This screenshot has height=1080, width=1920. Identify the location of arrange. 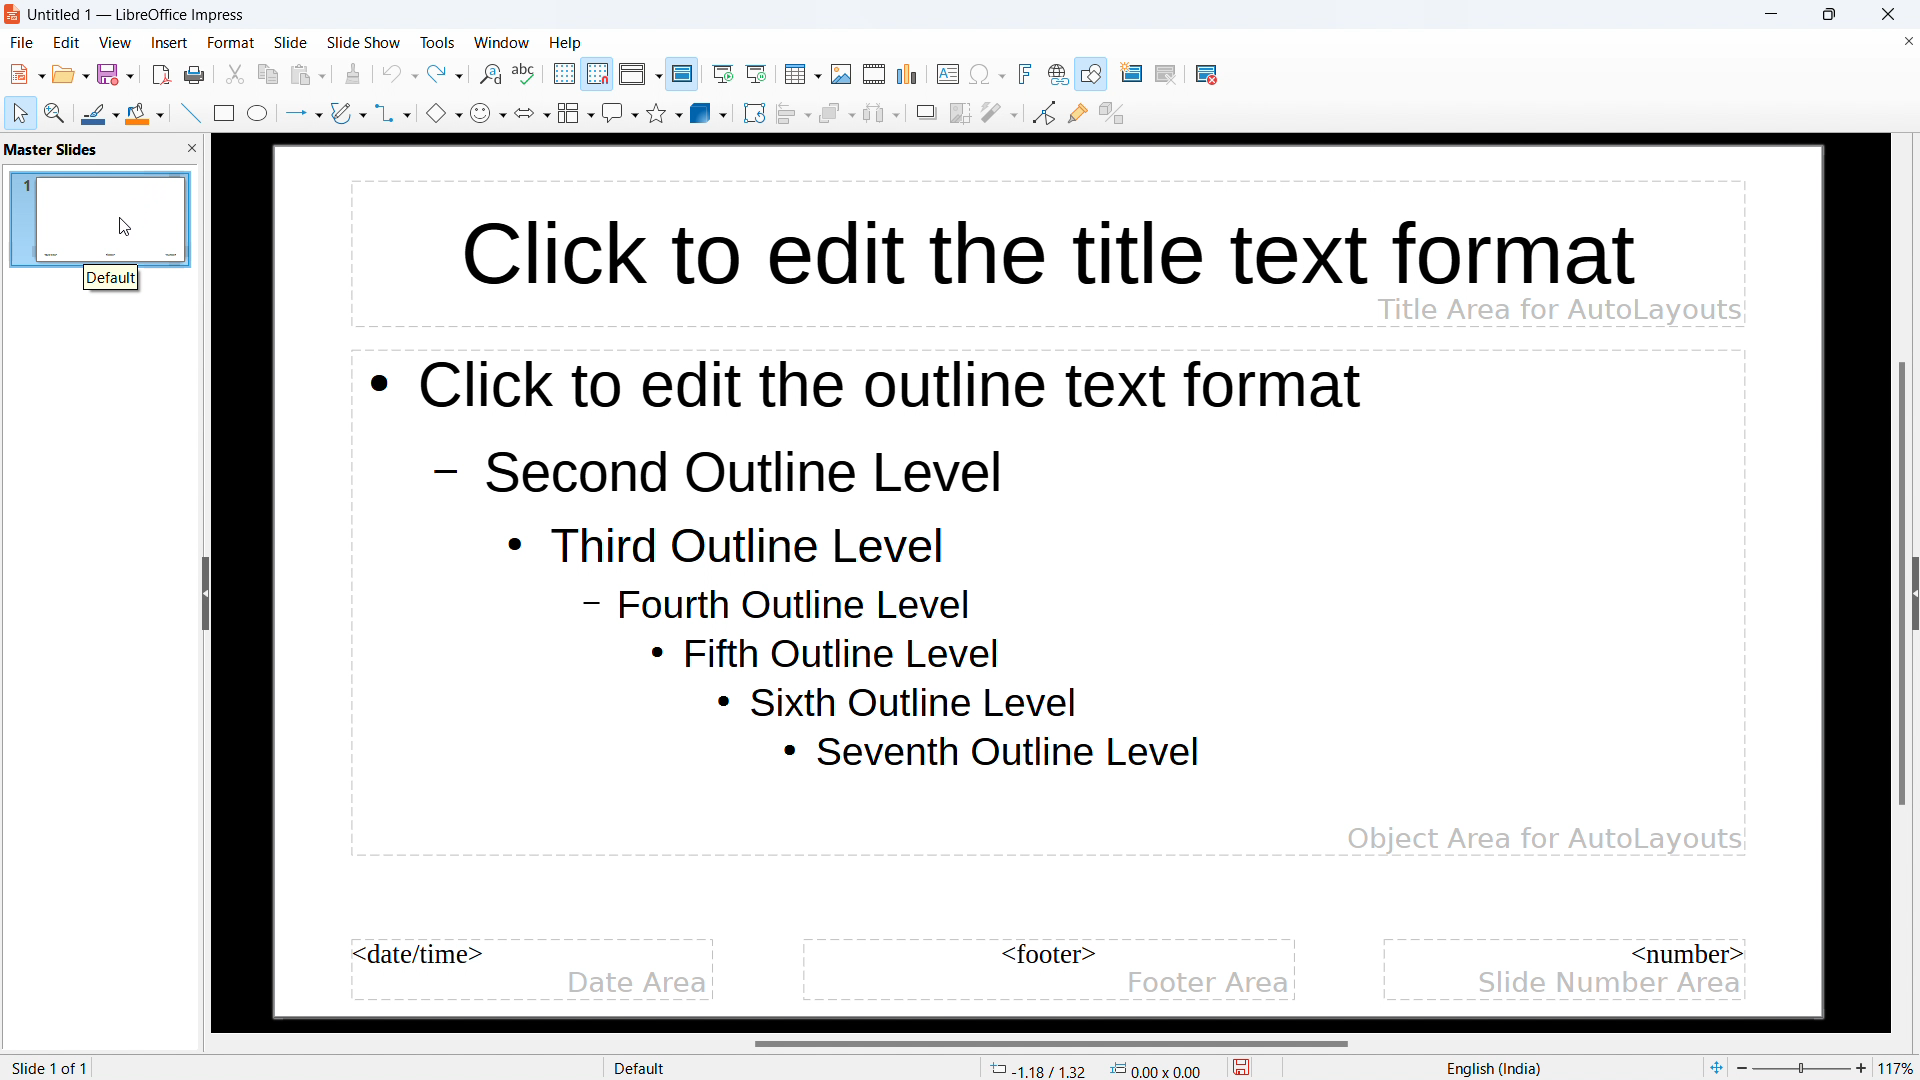
(836, 114).